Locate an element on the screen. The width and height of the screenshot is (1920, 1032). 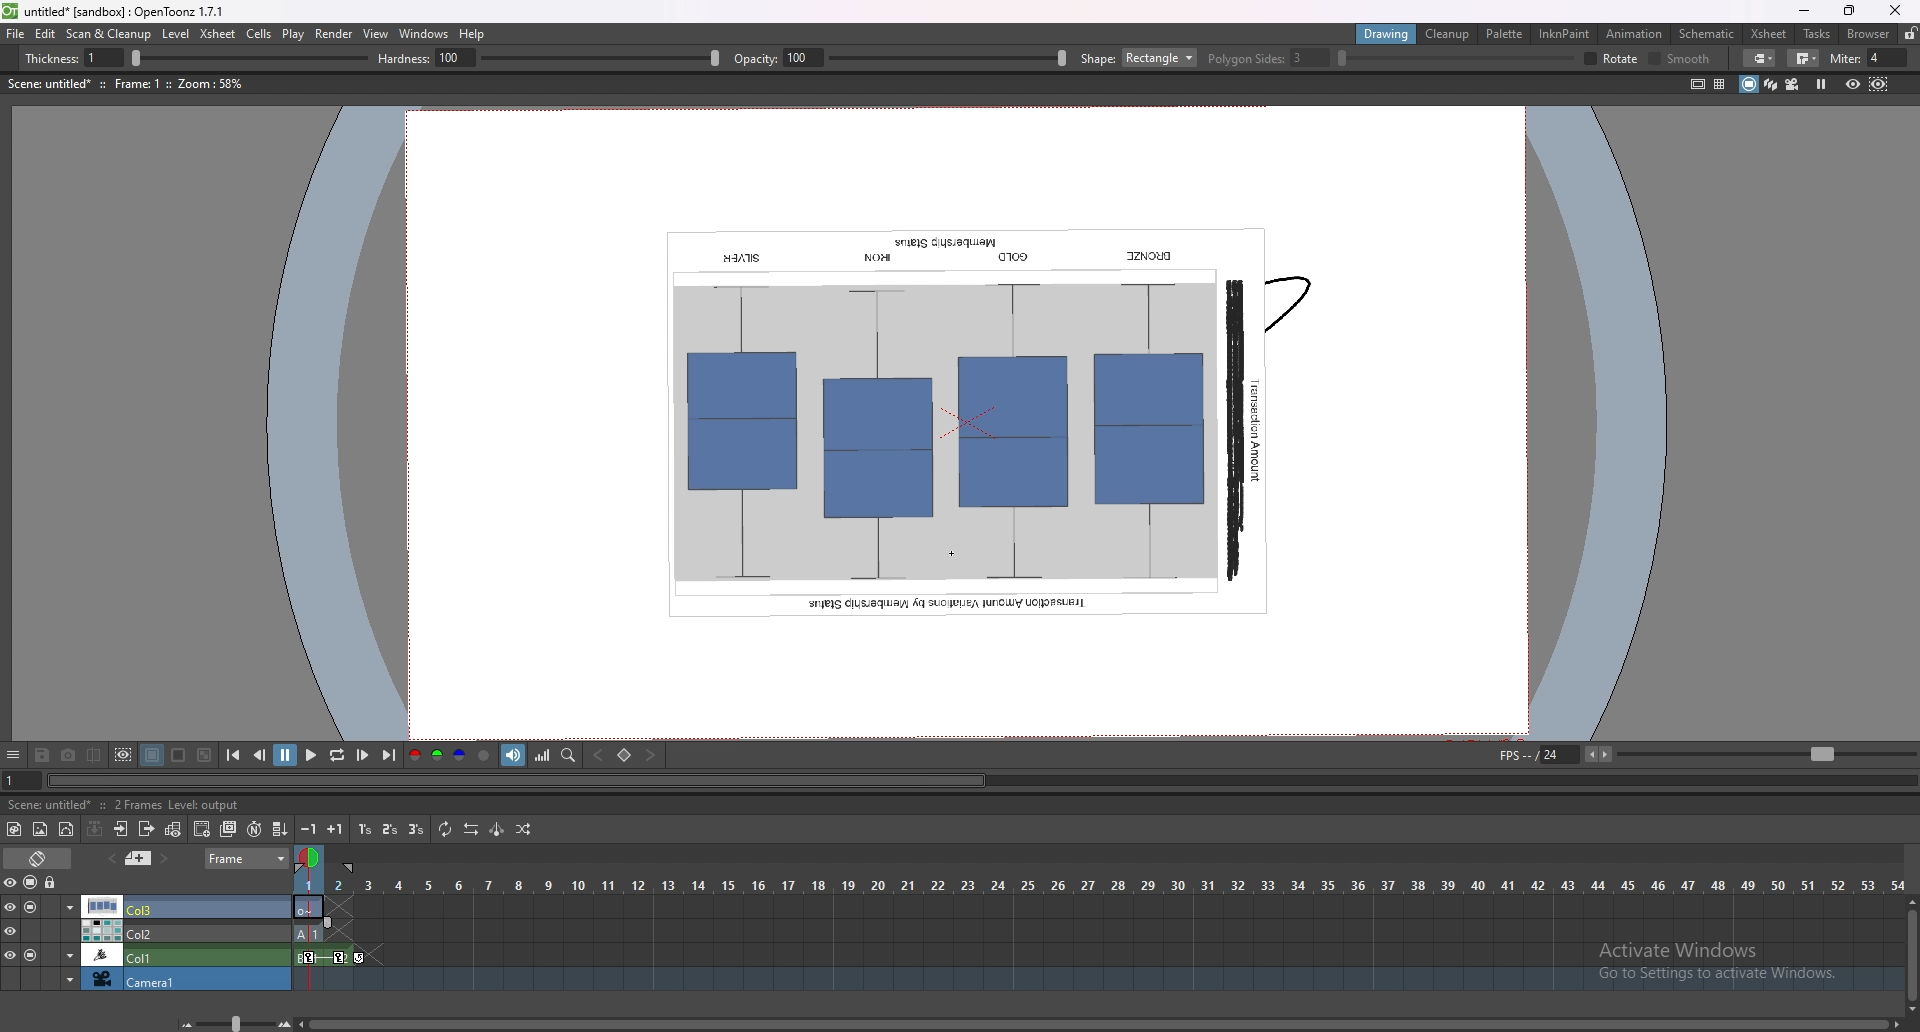
histogram is located at coordinates (542, 755).